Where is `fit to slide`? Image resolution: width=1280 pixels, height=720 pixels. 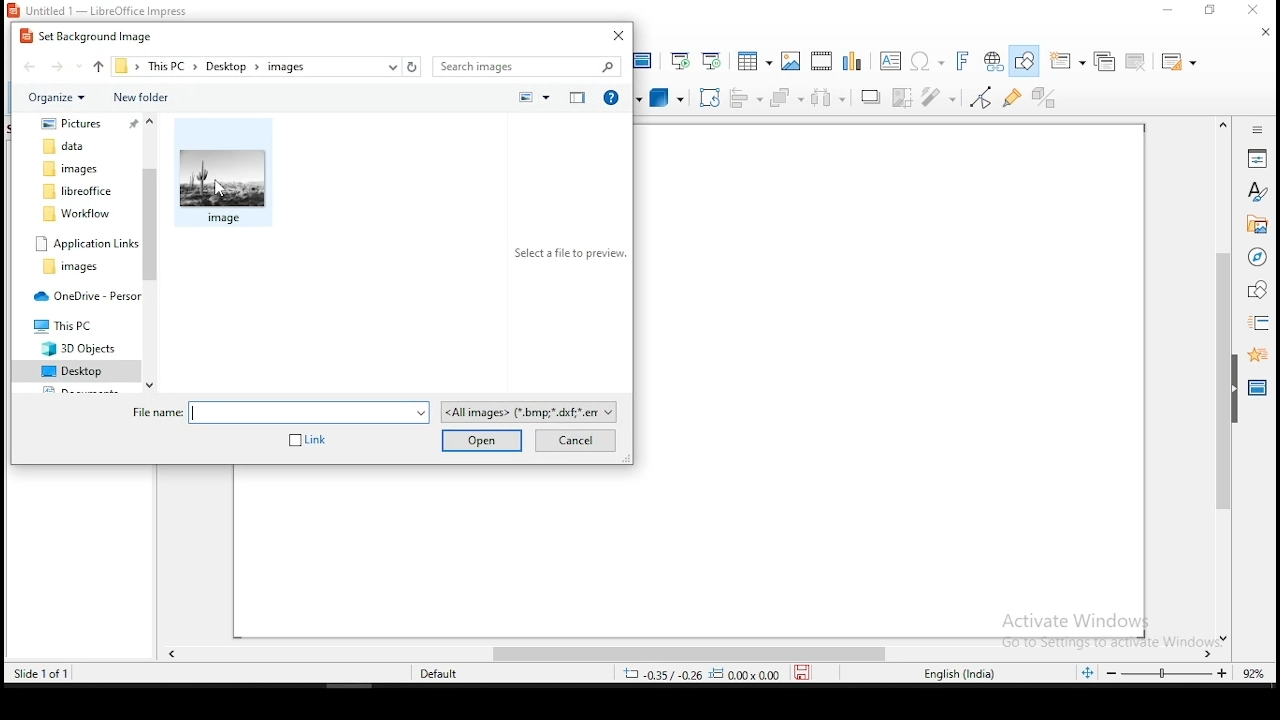
fit to slide is located at coordinates (1085, 673).